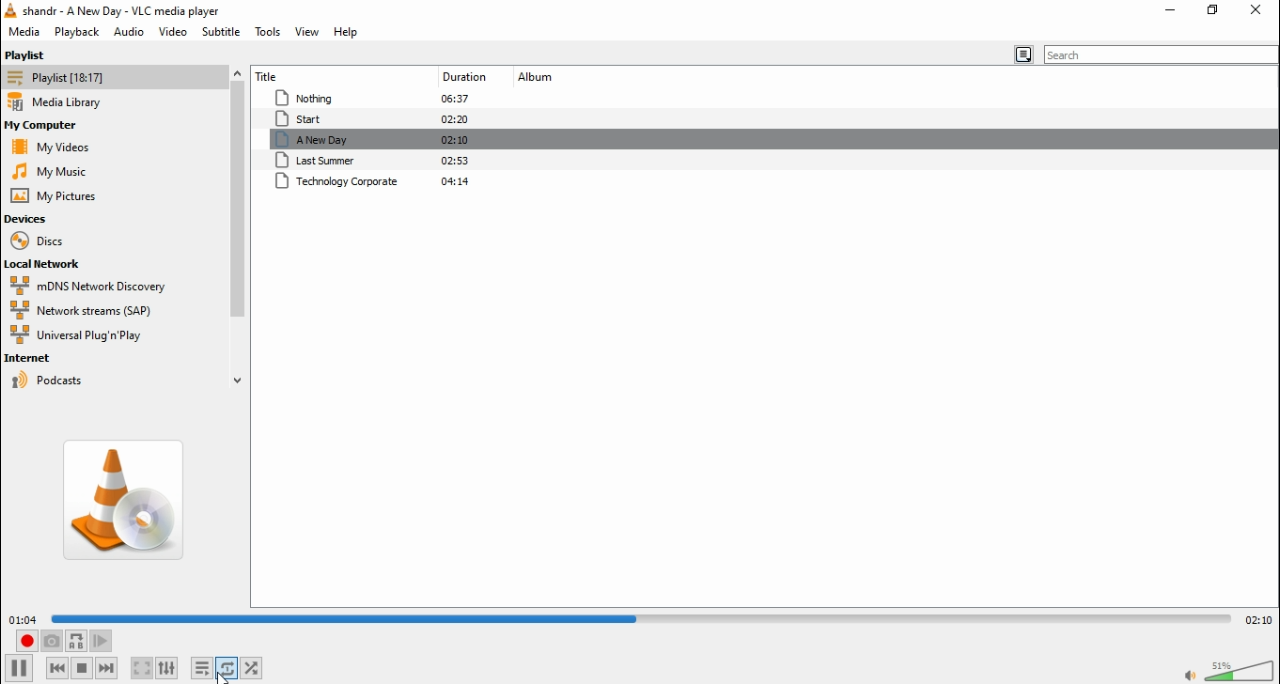 The width and height of the screenshot is (1280, 684). What do you see at coordinates (49, 171) in the screenshot?
I see `my pictures` at bounding box center [49, 171].